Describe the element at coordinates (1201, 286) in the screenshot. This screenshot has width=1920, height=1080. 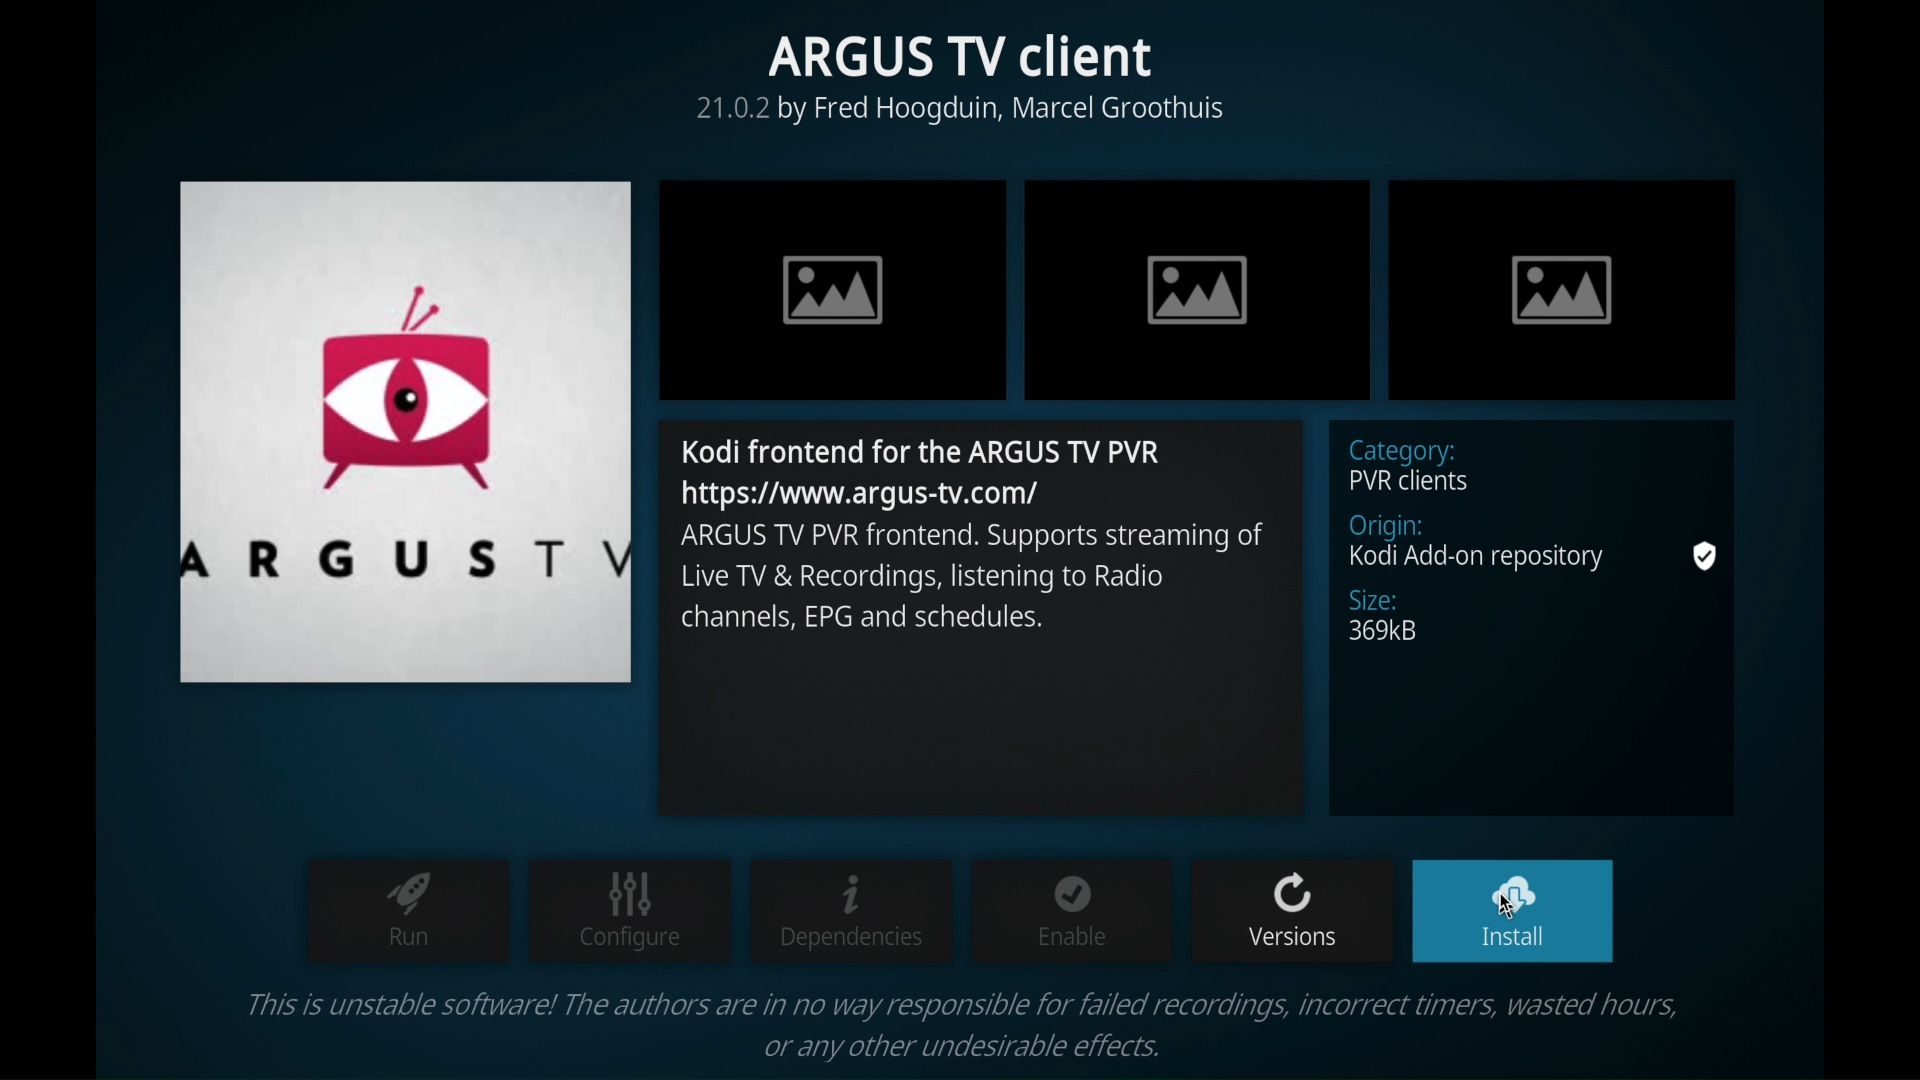
I see `Image` at that location.